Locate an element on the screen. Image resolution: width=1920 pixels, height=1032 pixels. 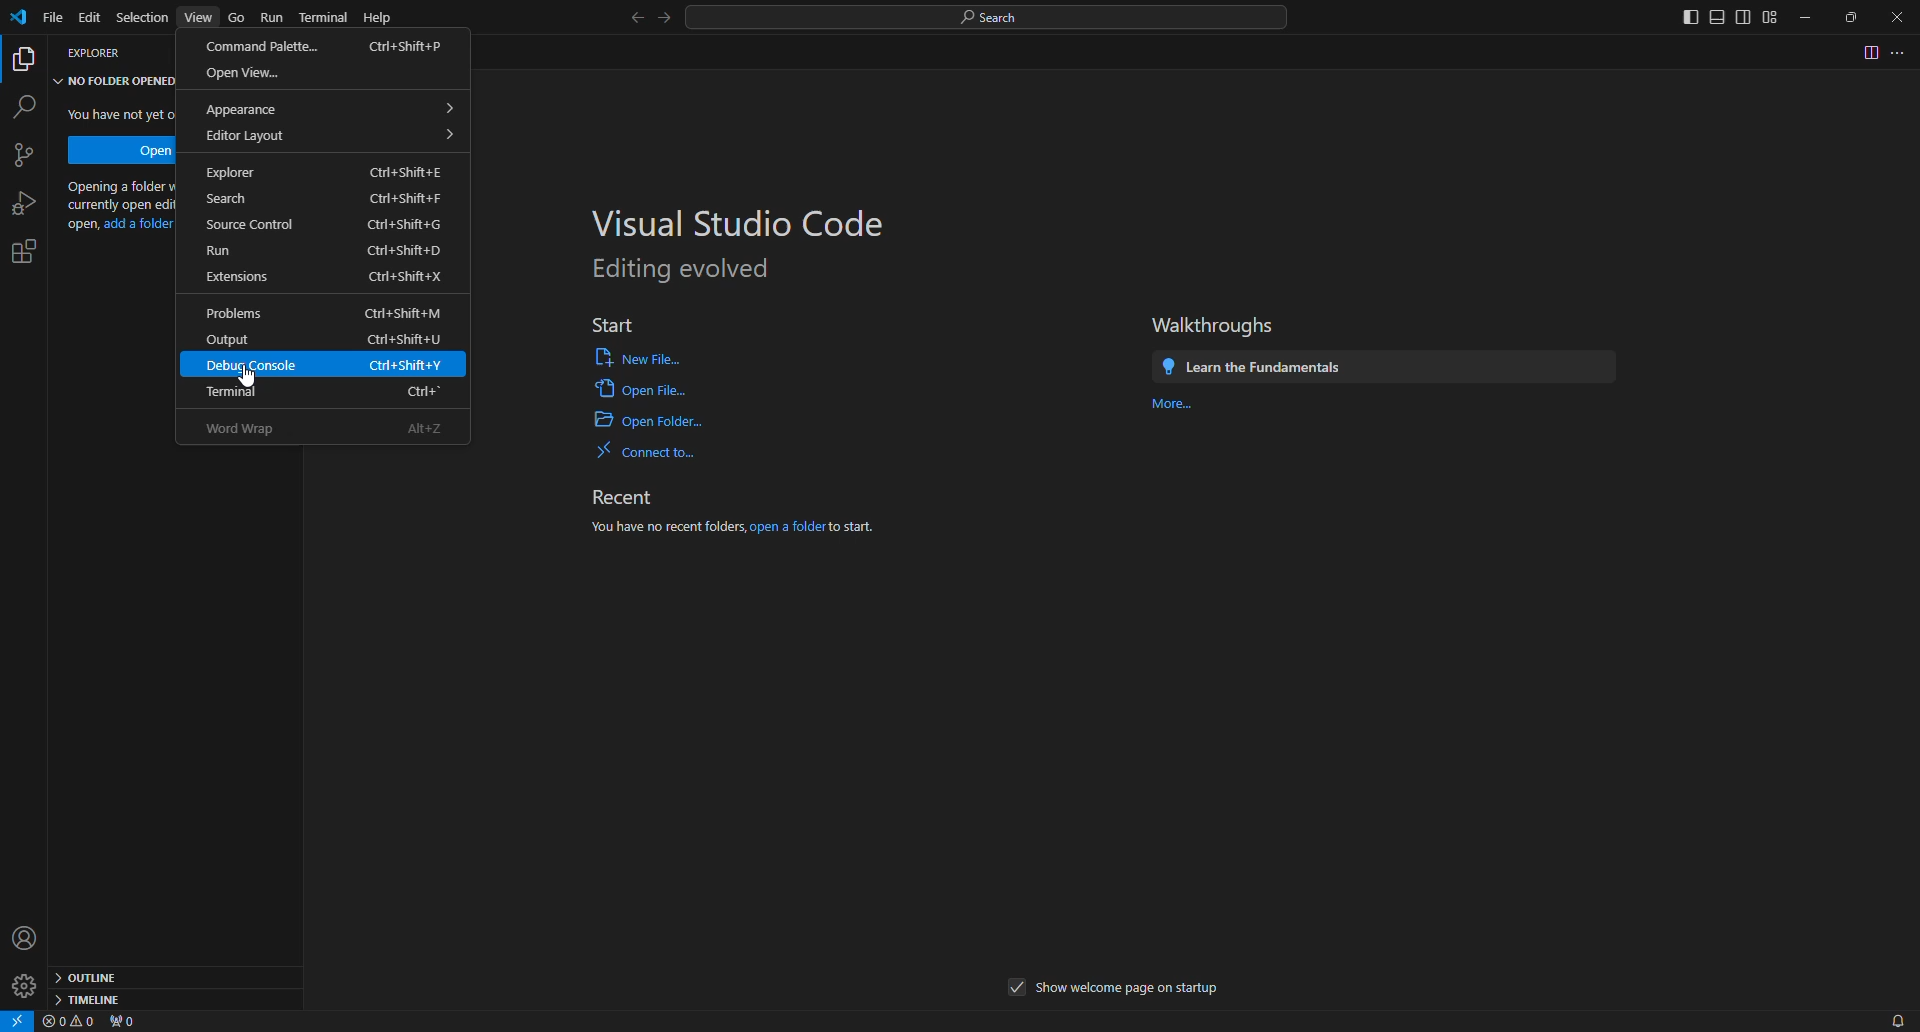
notifications is located at coordinates (1896, 1018).